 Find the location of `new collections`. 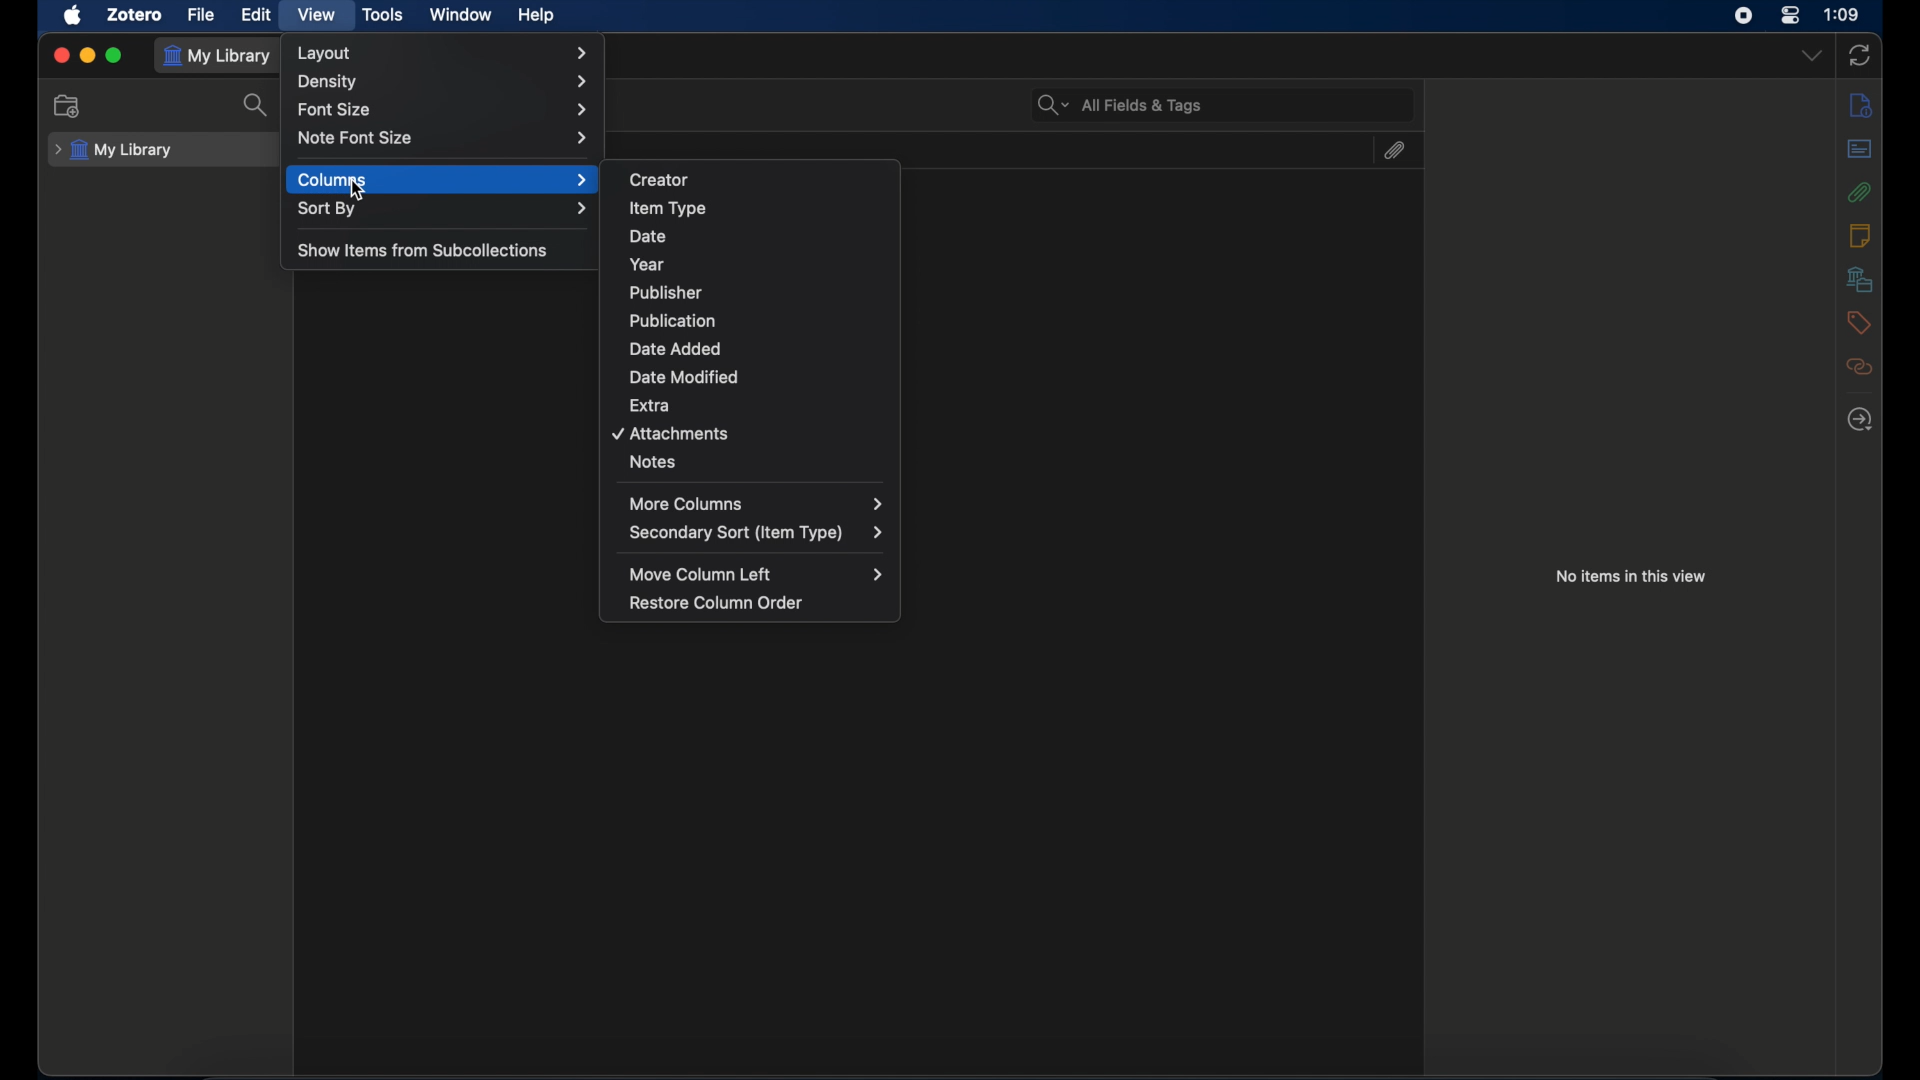

new collections is located at coordinates (70, 105).